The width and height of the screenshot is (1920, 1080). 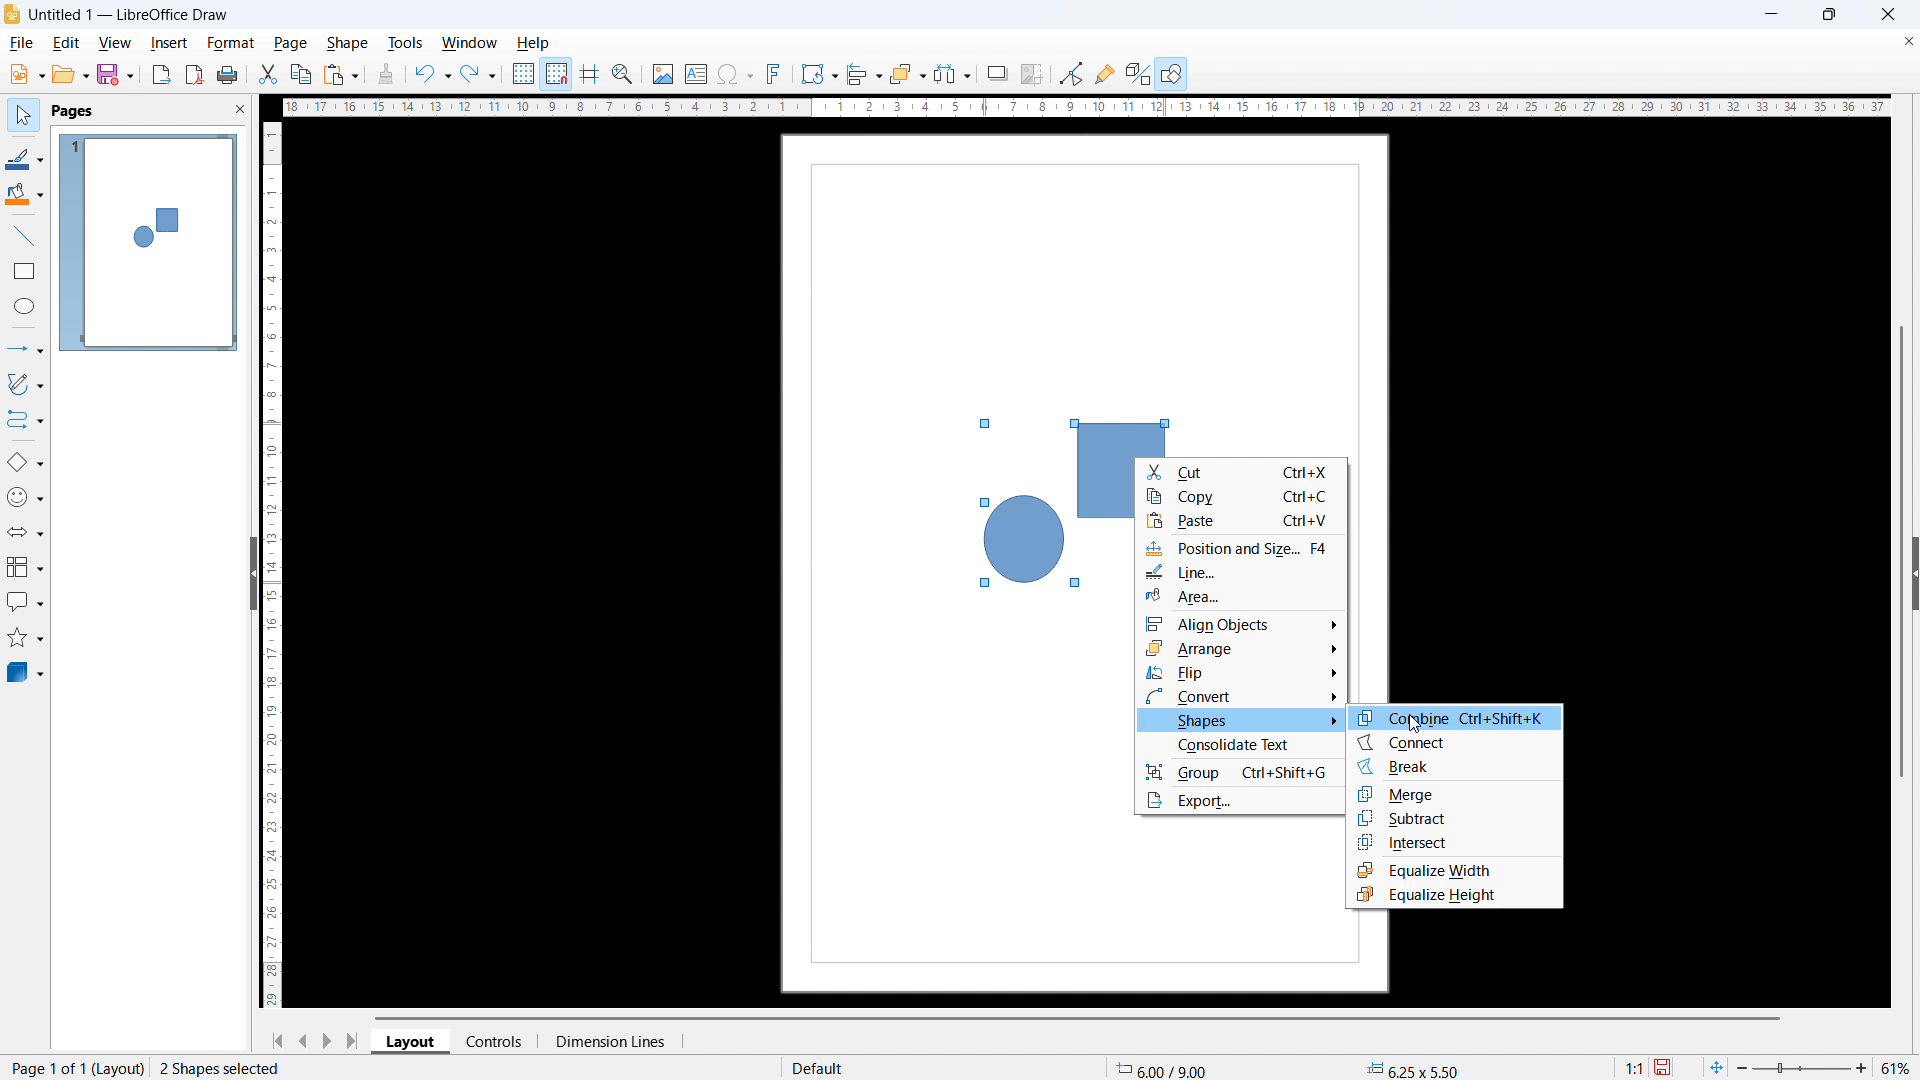 I want to click on next page, so click(x=329, y=1040).